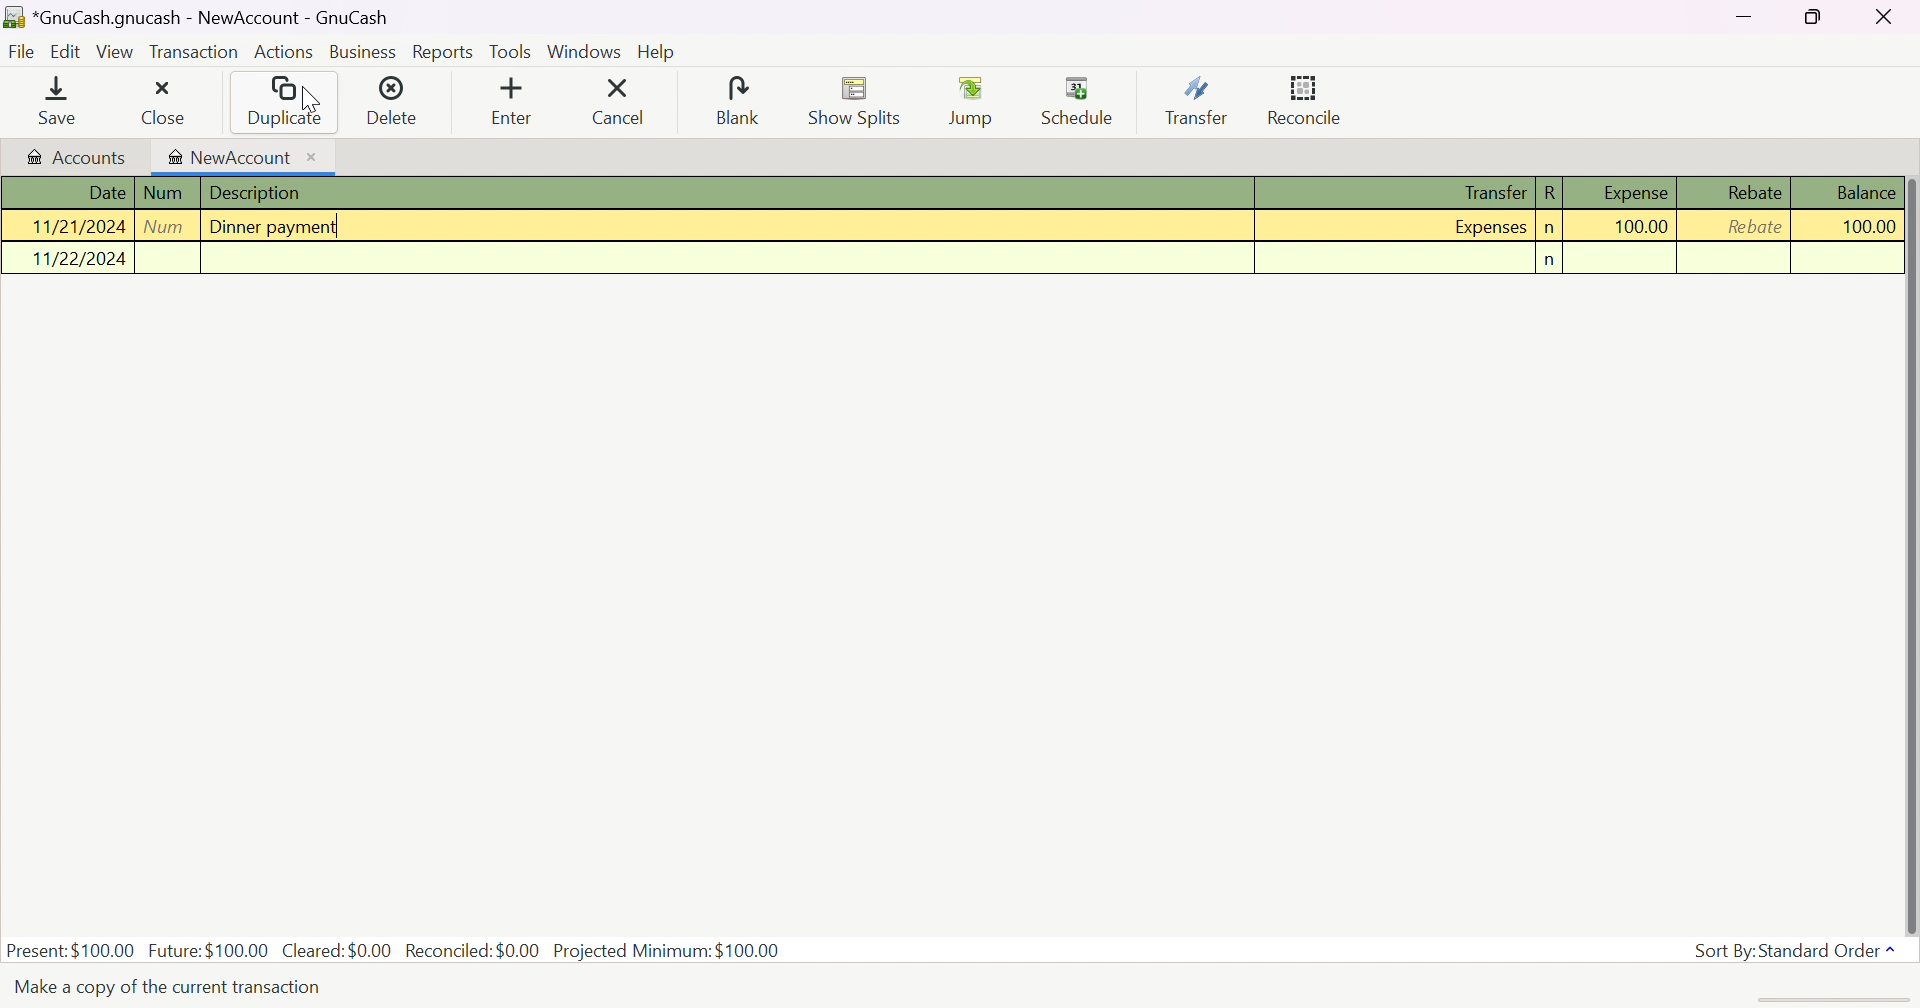 This screenshot has height=1008, width=1920. What do you see at coordinates (80, 257) in the screenshot?
I see `11/22/2024` at bounding box center [80, 257].